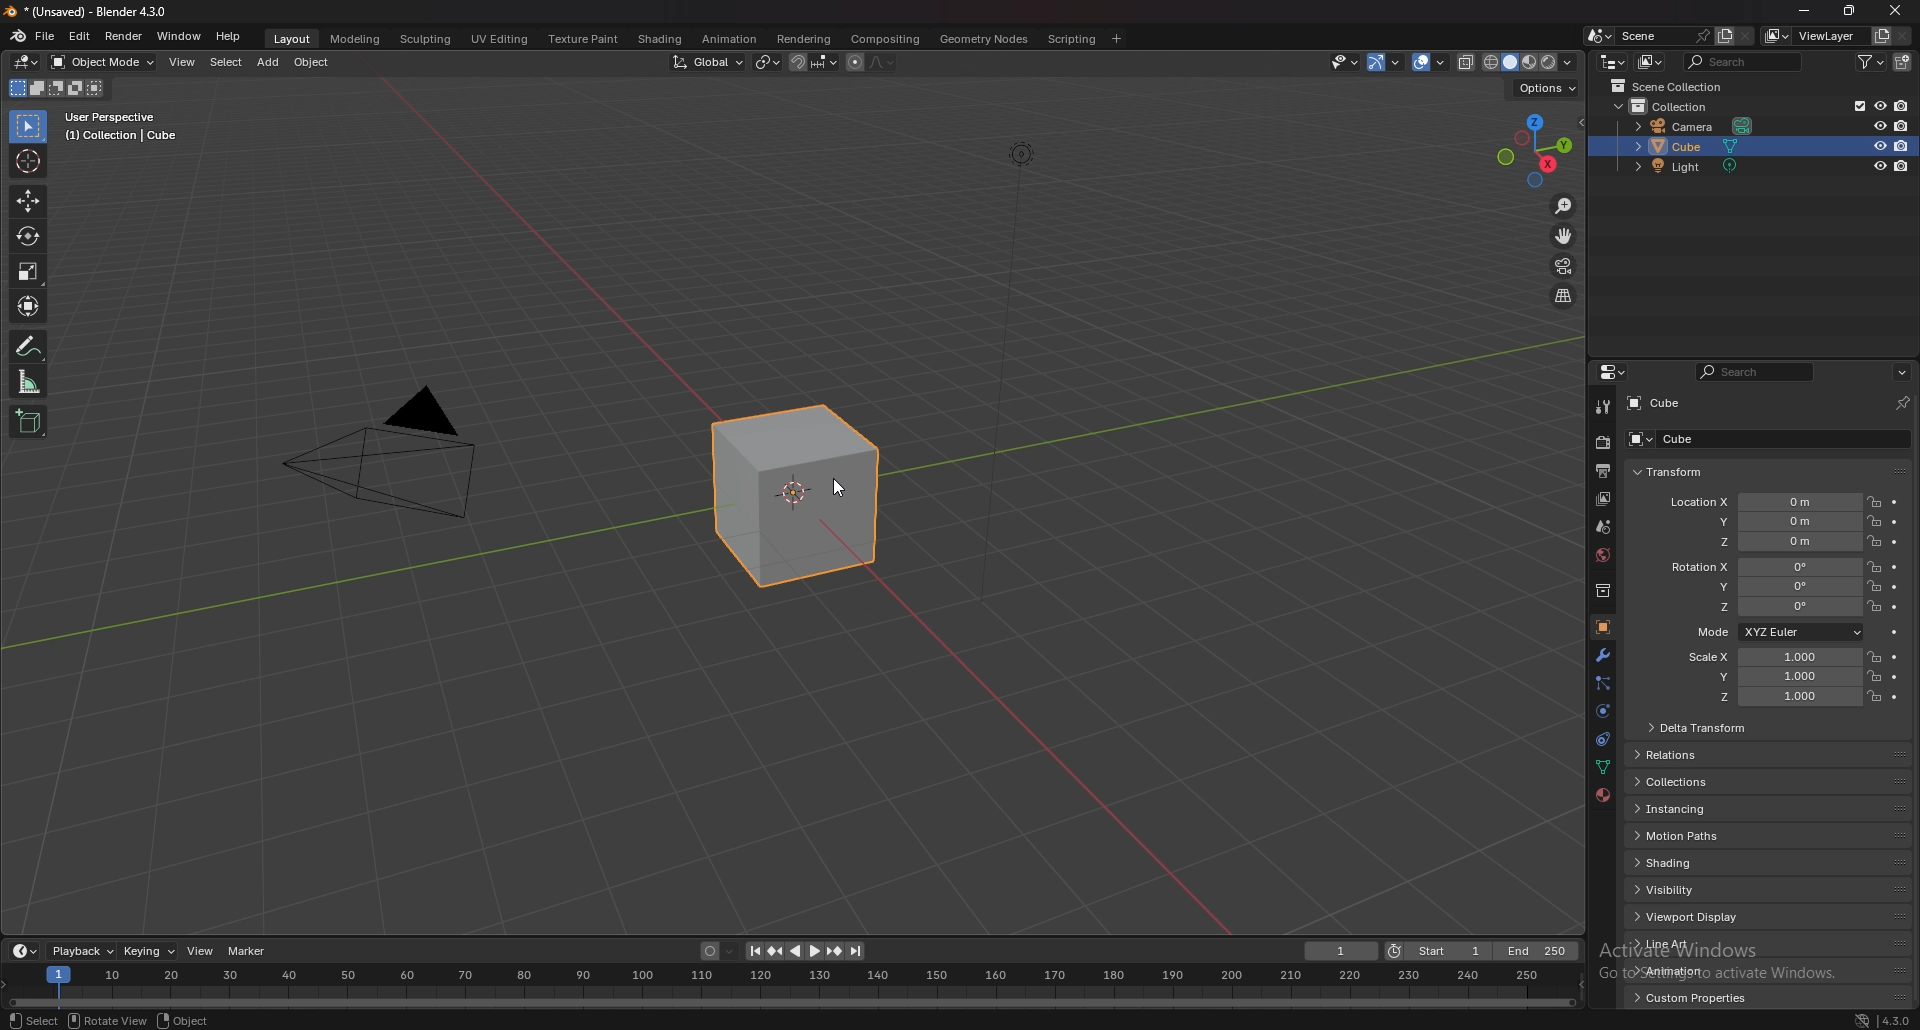 This screenshot has height=1030, width=1920. I want to click on object mode, so click(104, 62).